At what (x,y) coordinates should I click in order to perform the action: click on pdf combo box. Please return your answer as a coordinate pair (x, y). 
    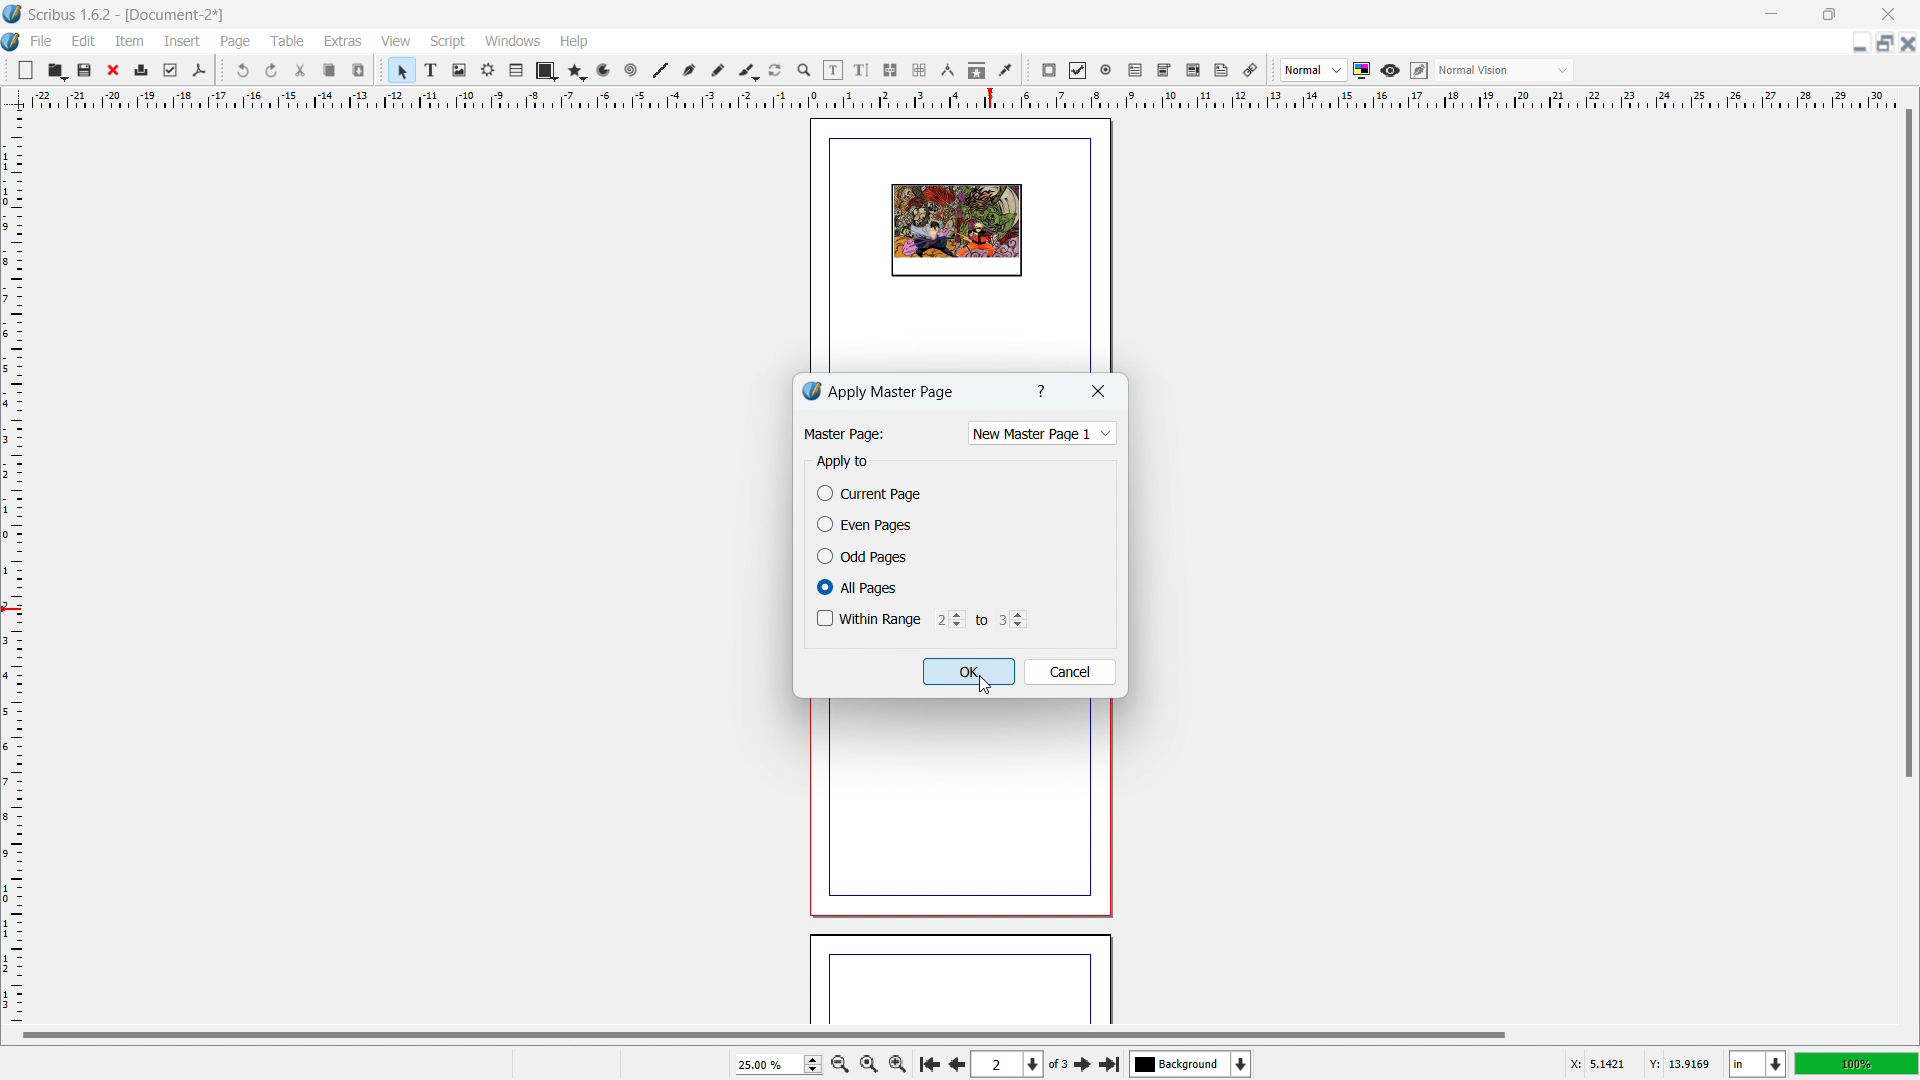
    Looking at the image, I should click on (1163, 70).